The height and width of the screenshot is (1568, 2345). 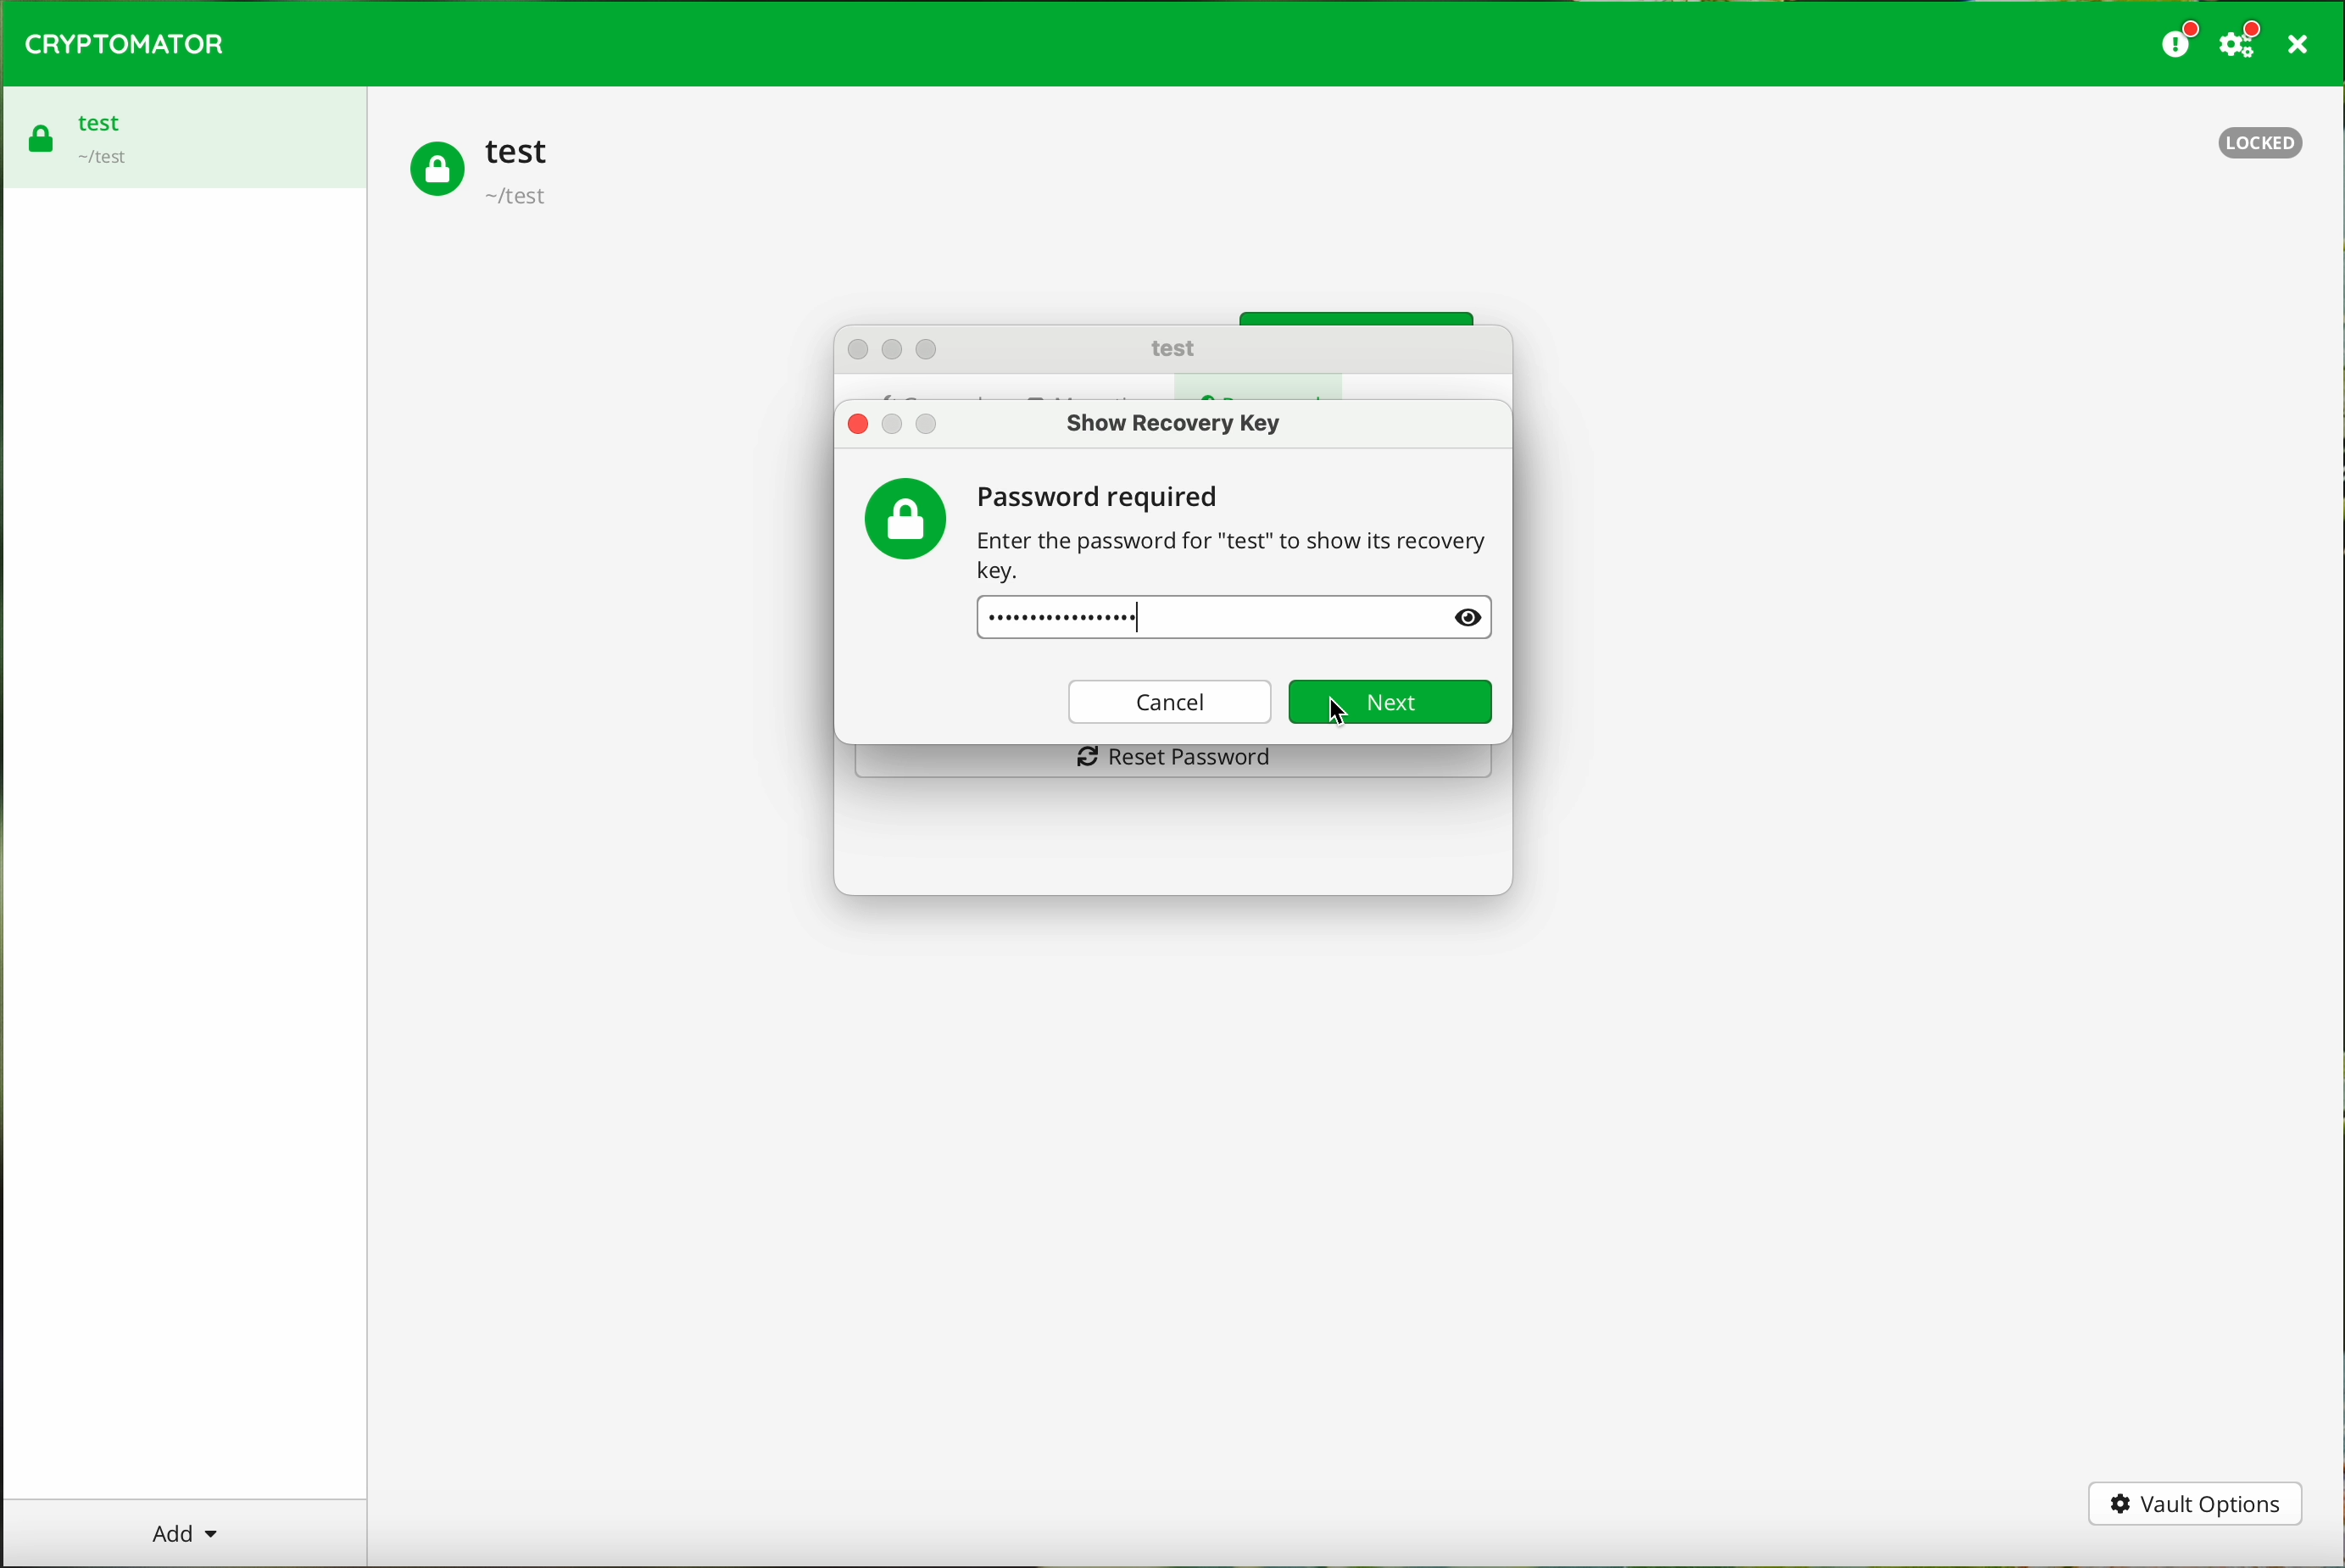 I want to click on settings, so click(x=2244, y=41).